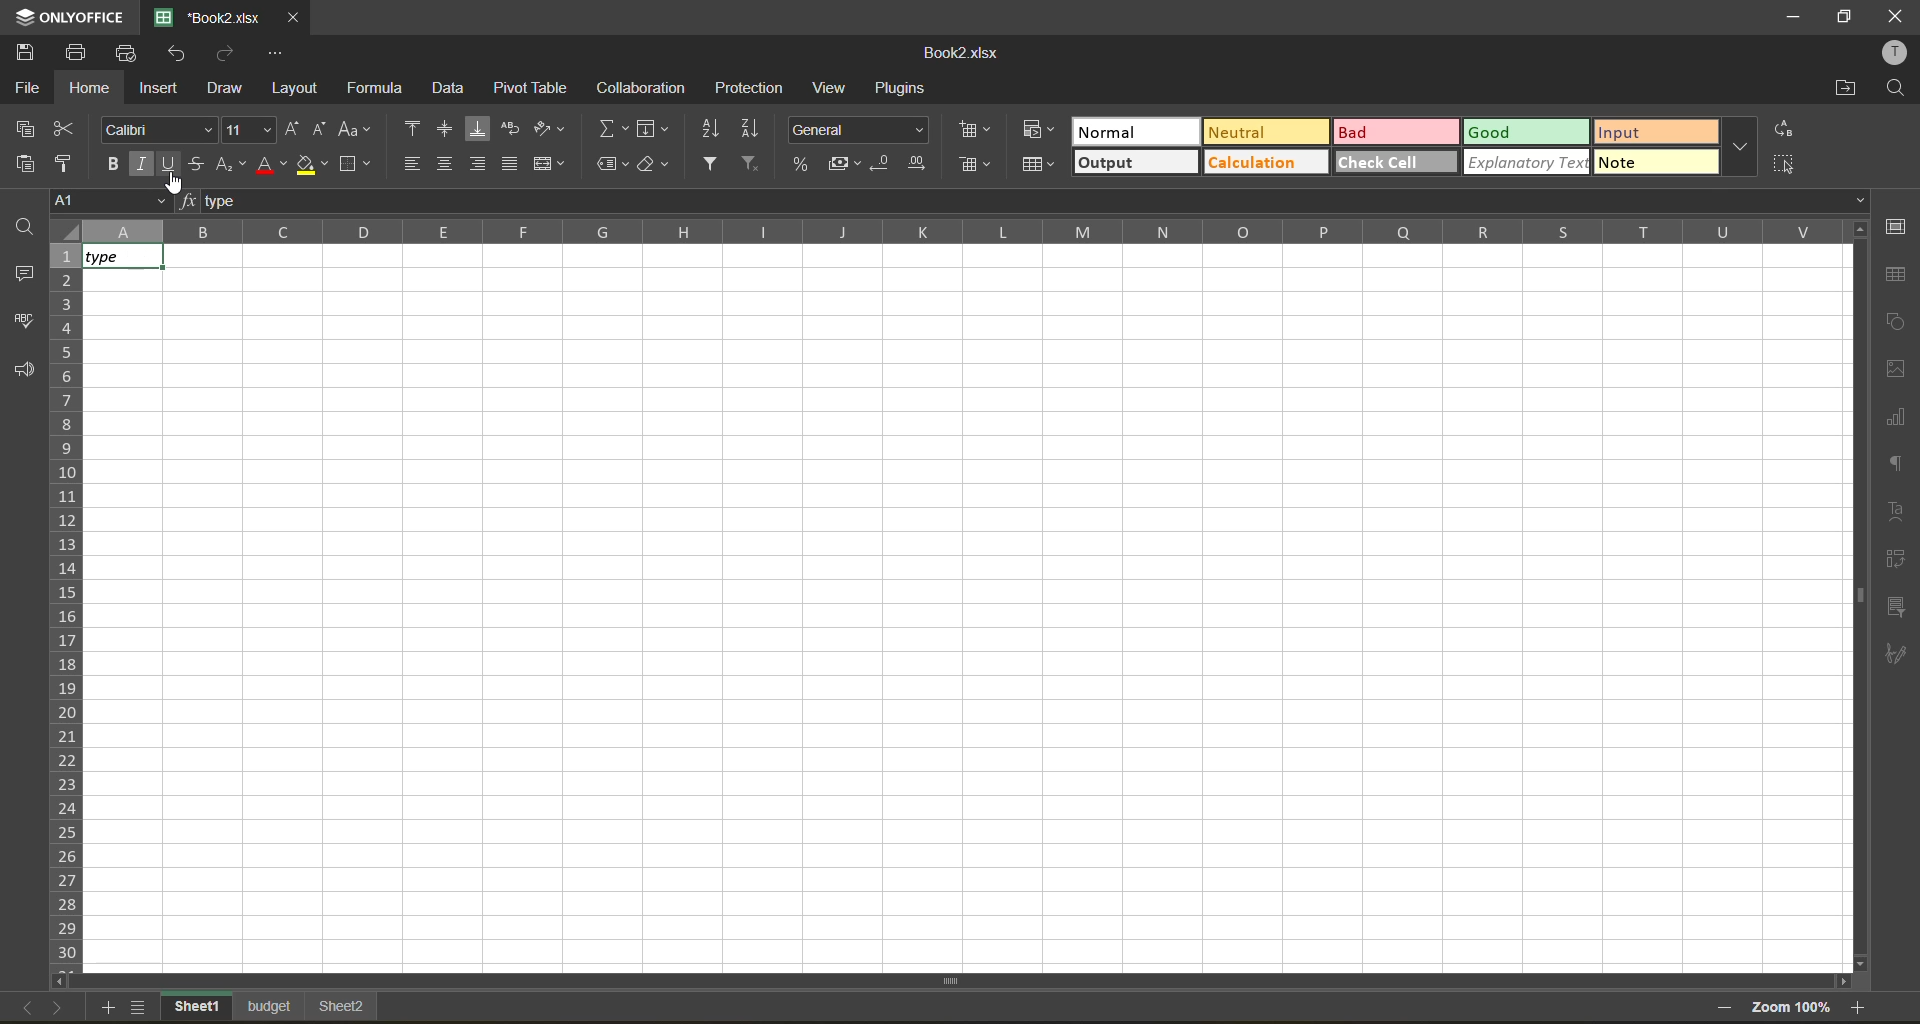  Describe the element at coordinates (975, 129) in the screenshot. I see `insert cells` at that location.